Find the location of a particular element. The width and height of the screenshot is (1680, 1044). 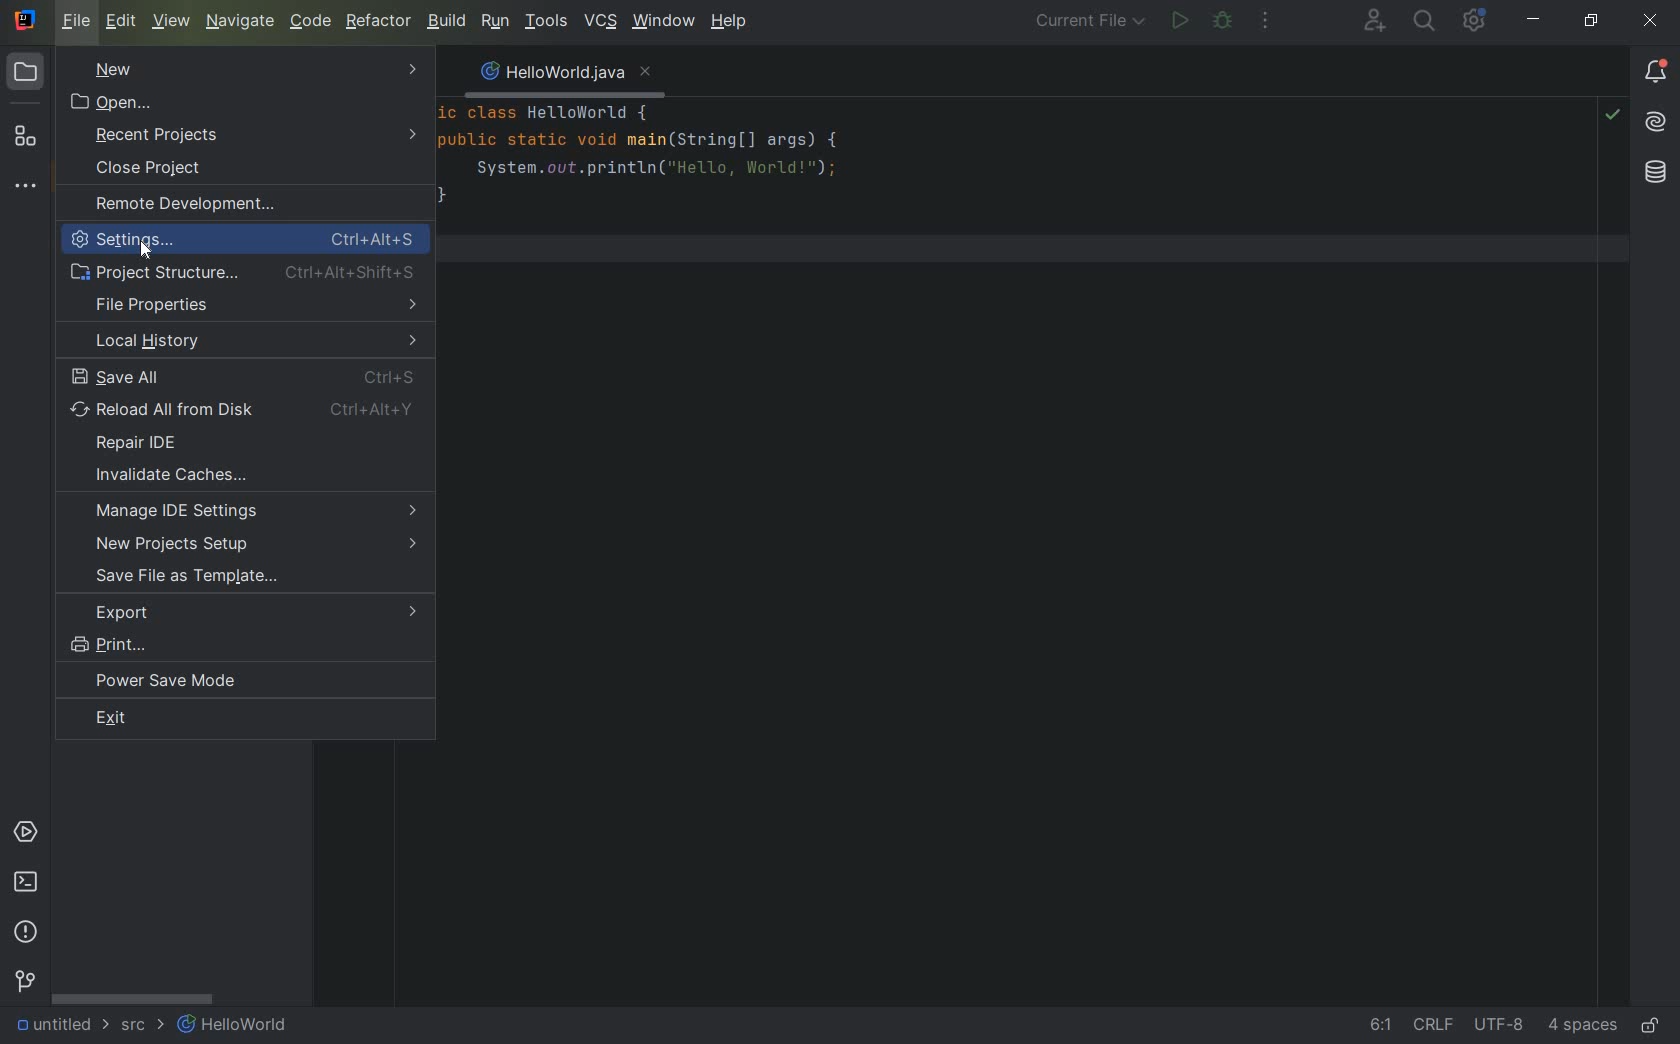

repair IDE is located at coordinates (158, 444).